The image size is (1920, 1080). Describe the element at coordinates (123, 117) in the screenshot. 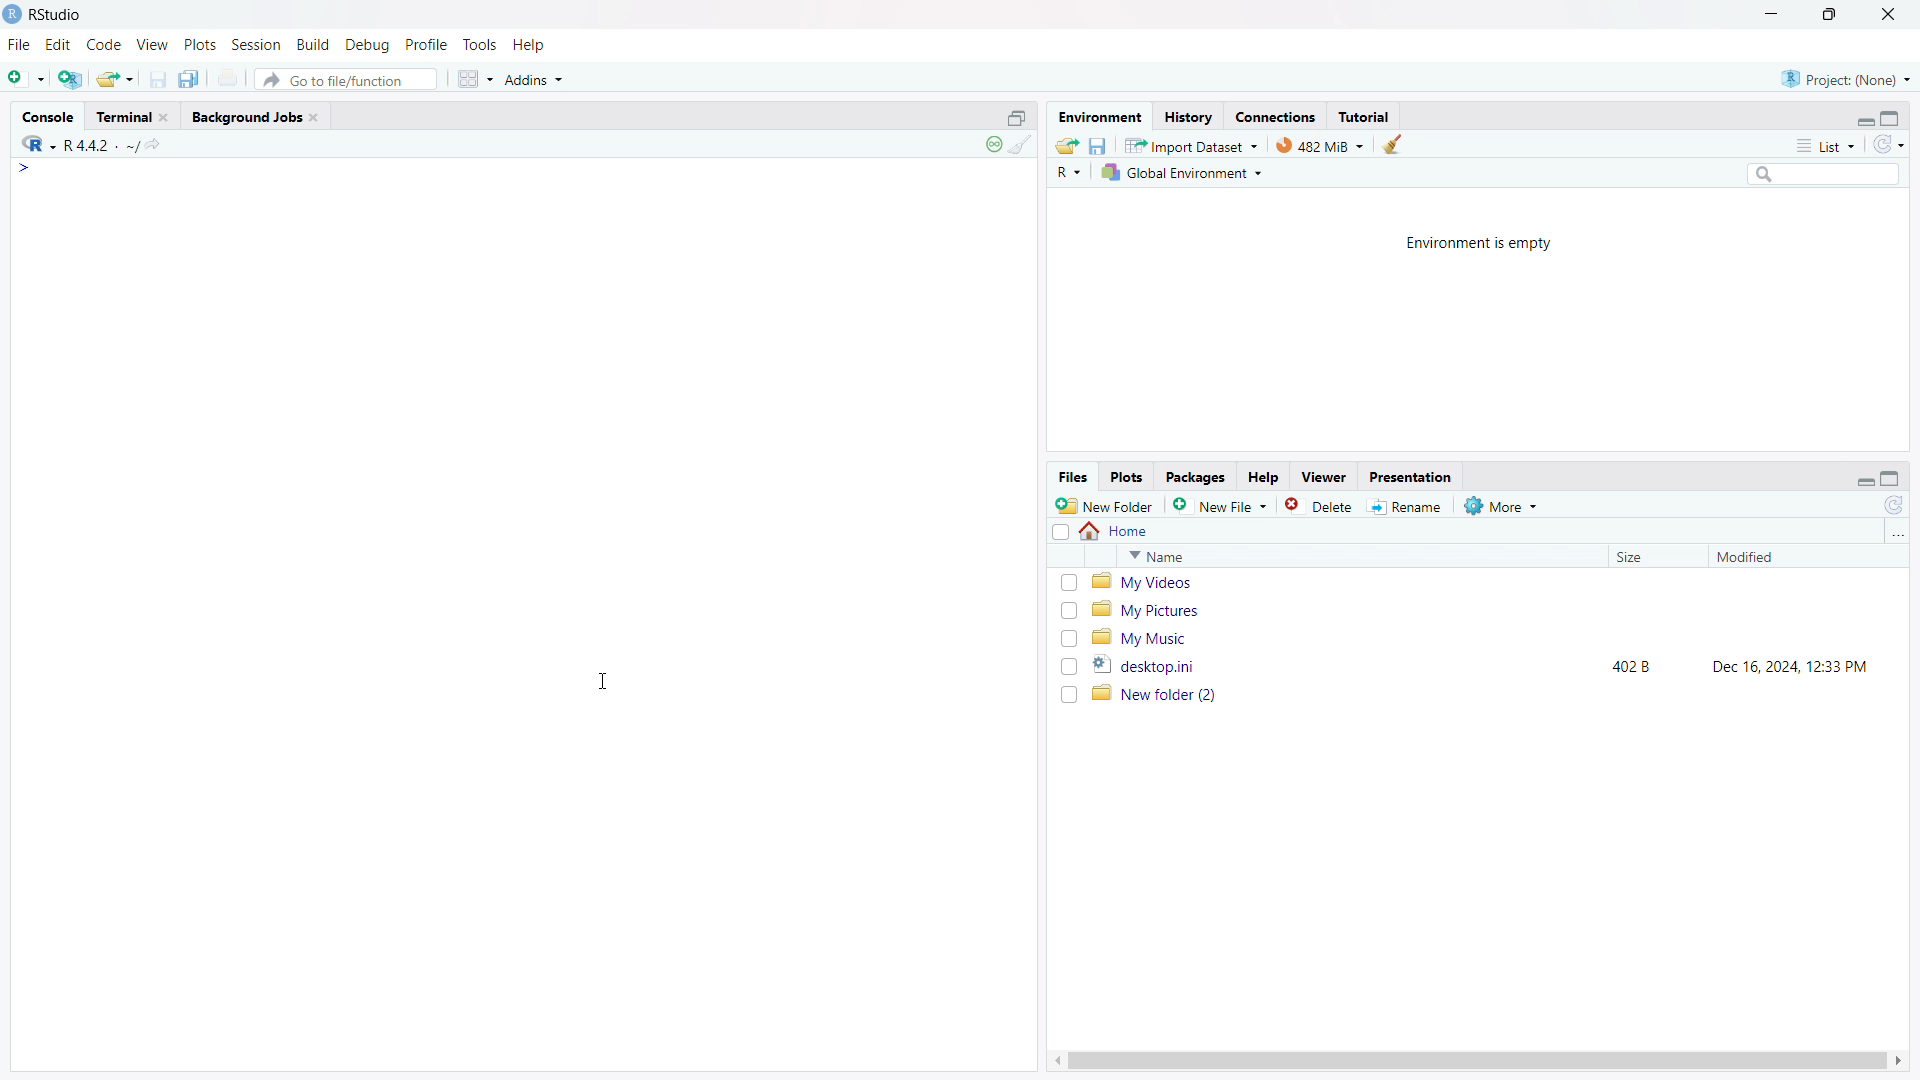

I see `terminal` at that location.